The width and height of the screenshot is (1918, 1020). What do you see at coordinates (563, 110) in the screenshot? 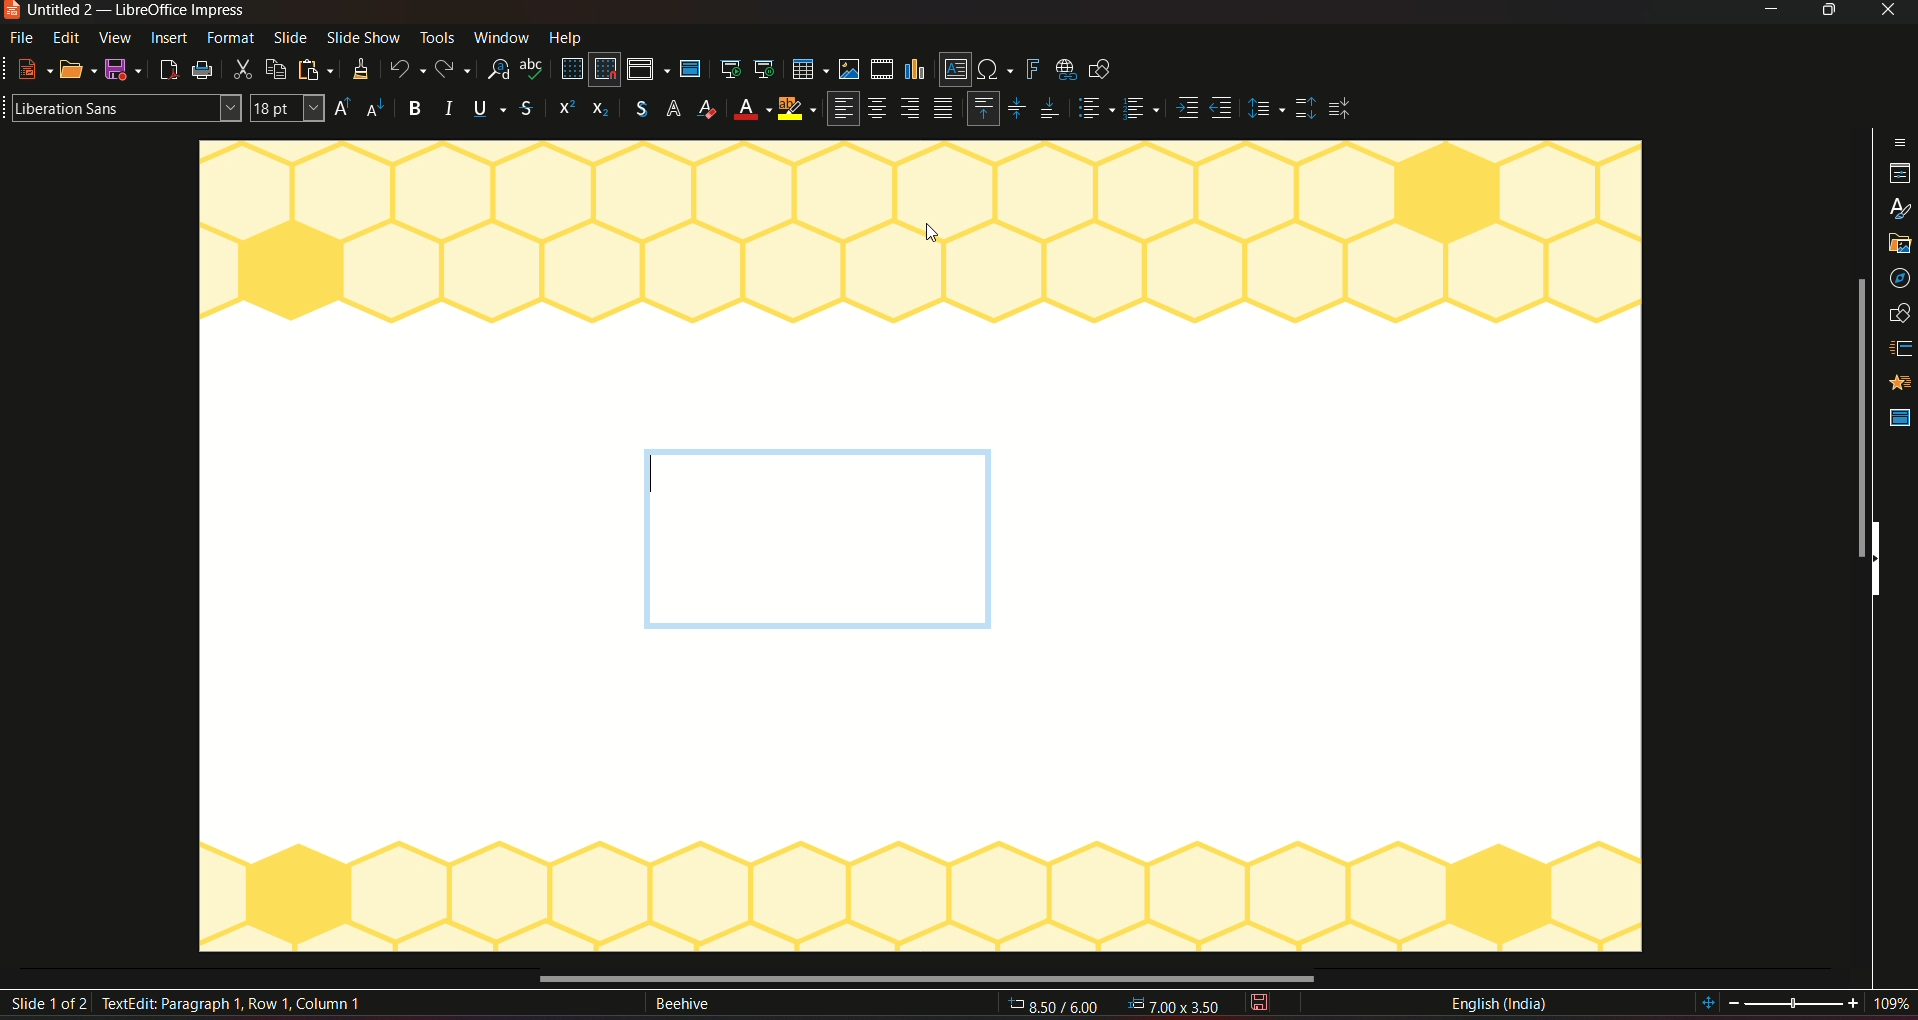
I see `icon` at bounding box center [563, 110].